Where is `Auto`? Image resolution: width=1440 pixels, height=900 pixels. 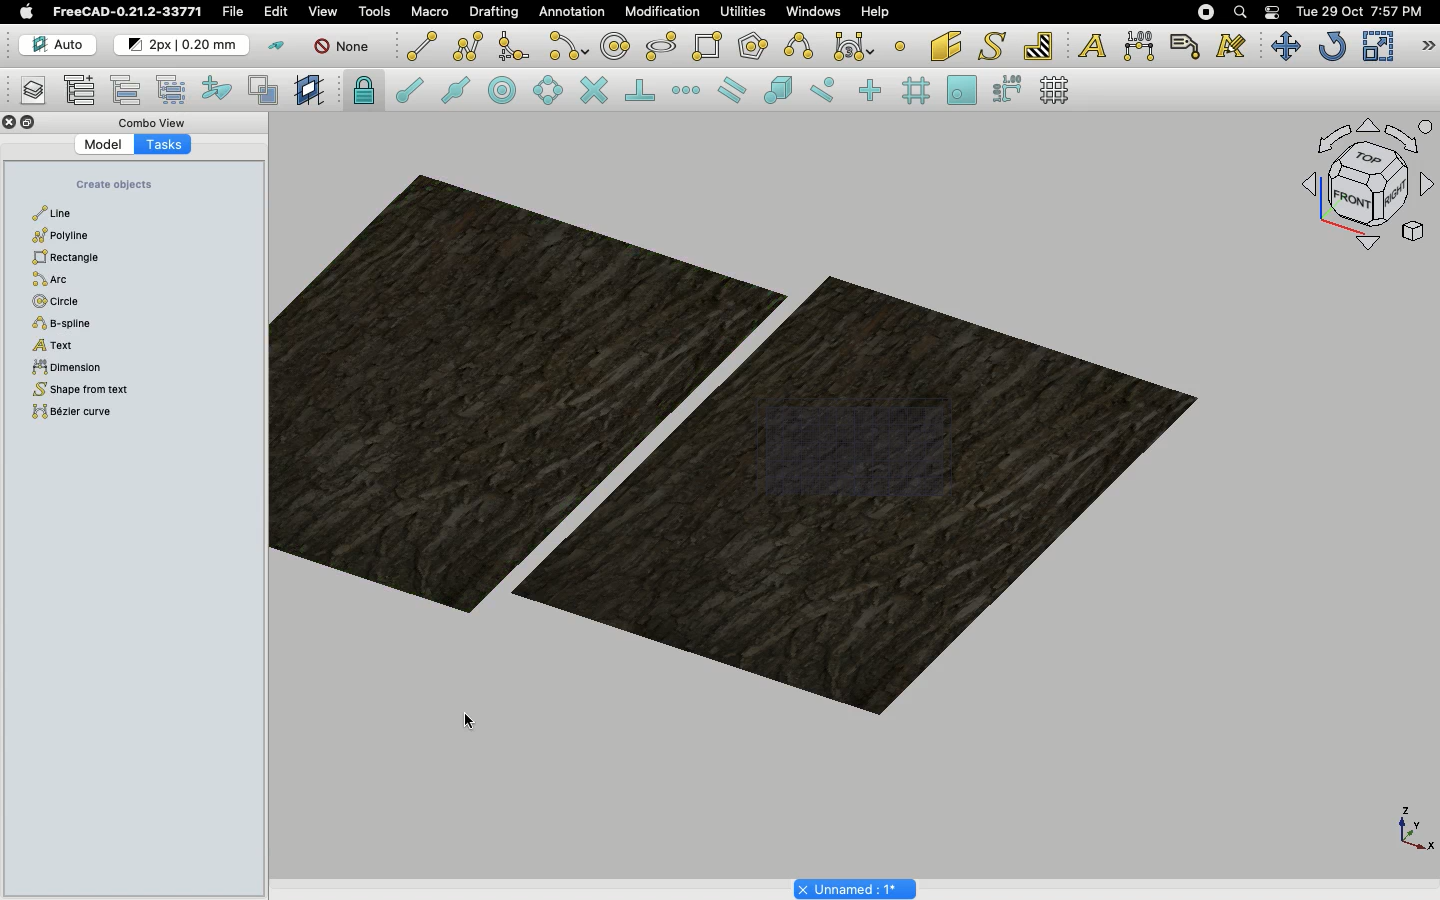
Auto is located at coordinates (59, 45).